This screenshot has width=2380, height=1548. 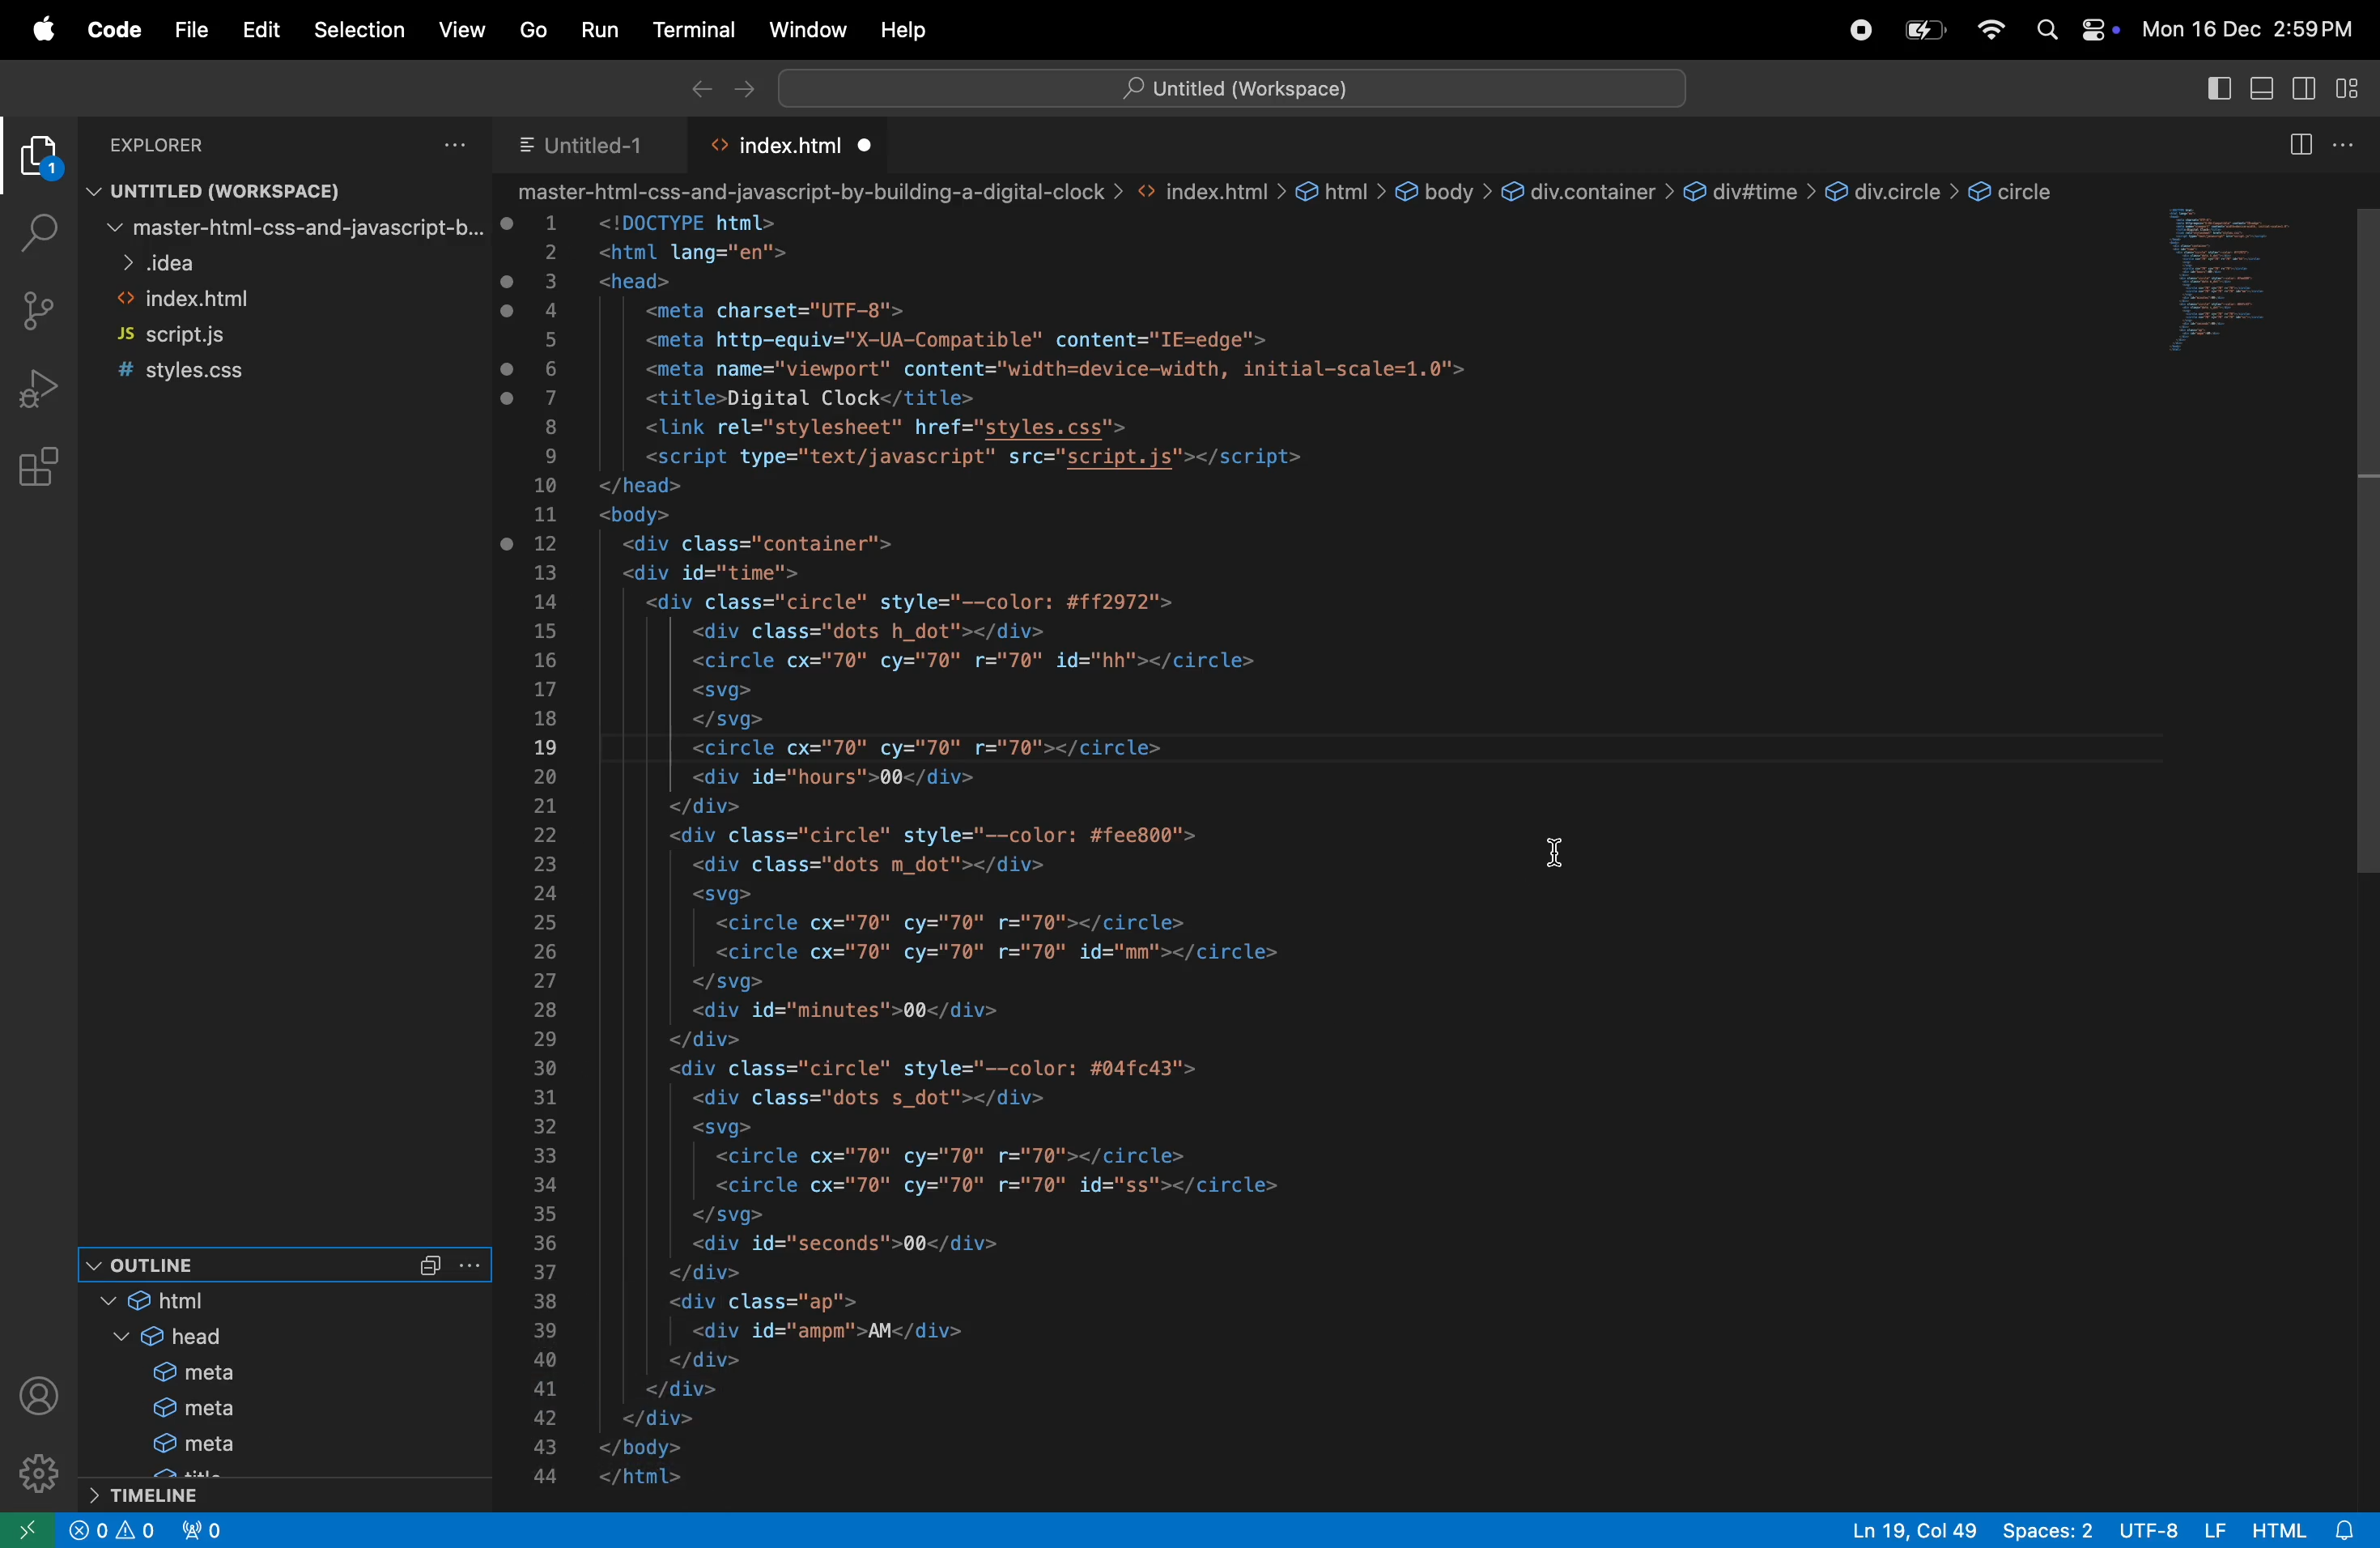 I want to click on scroll bar, so click(x=2364, y=837).